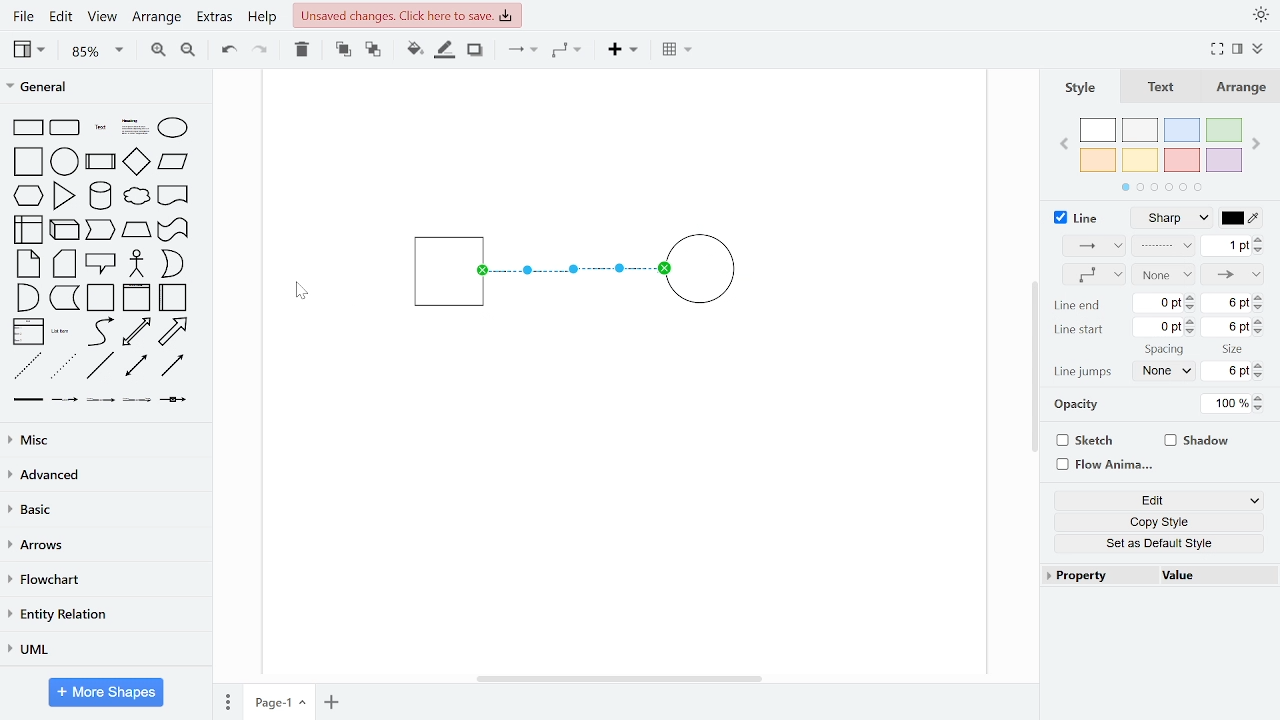  I want to click on unsaved changes. Click here to save, so click(408, 14).